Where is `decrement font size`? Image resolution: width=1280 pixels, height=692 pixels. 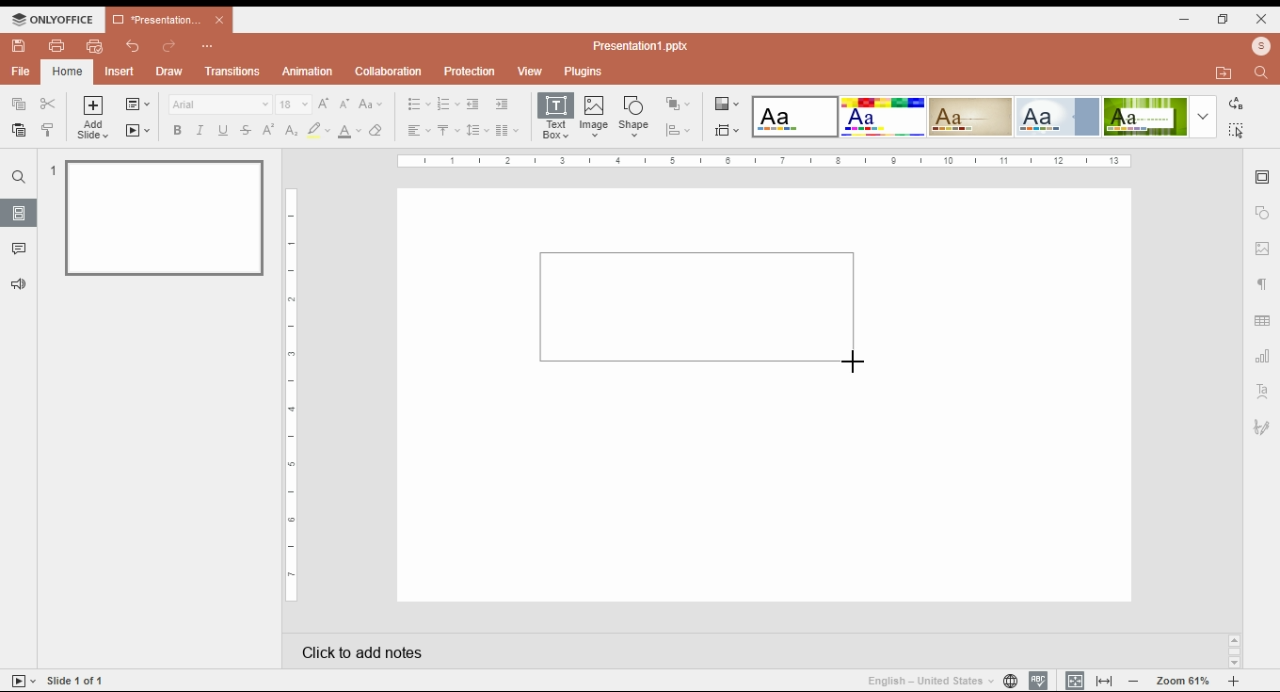
decrement font size is located at coordinates (345, 103).